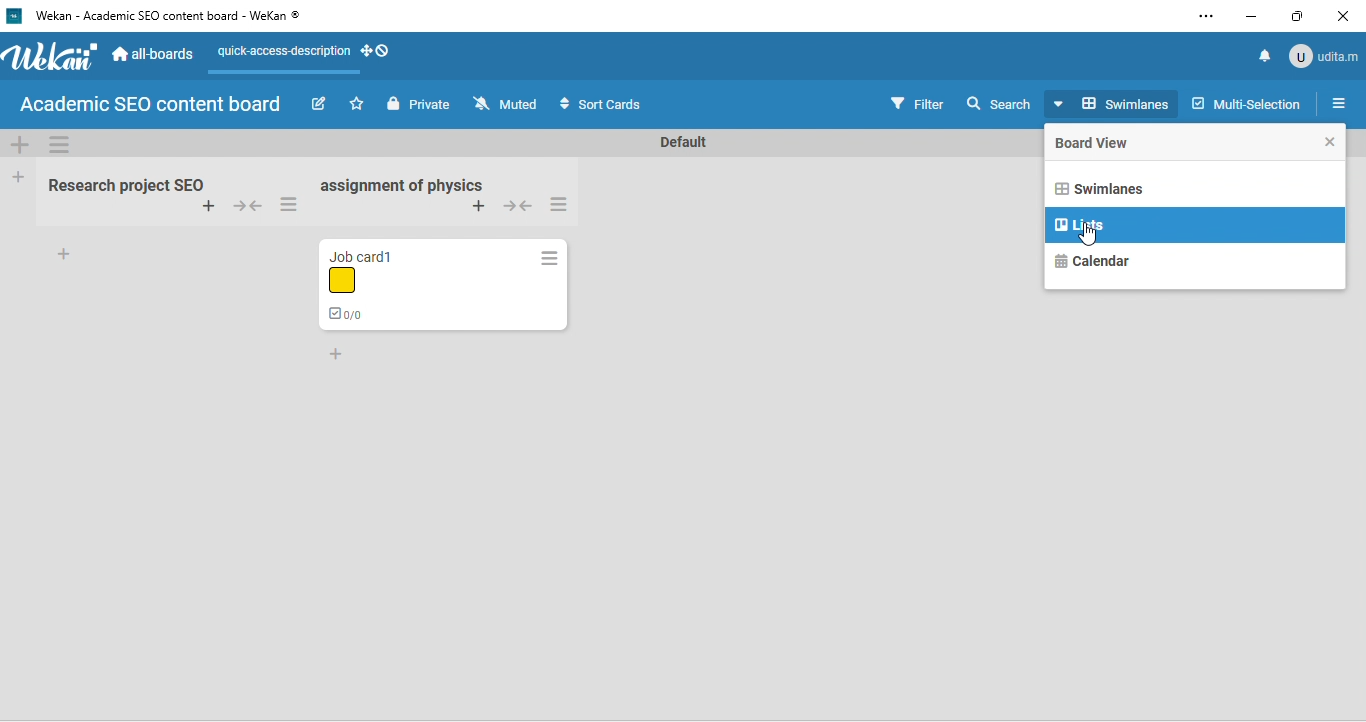  I want to click on list action, so click(293, 204).